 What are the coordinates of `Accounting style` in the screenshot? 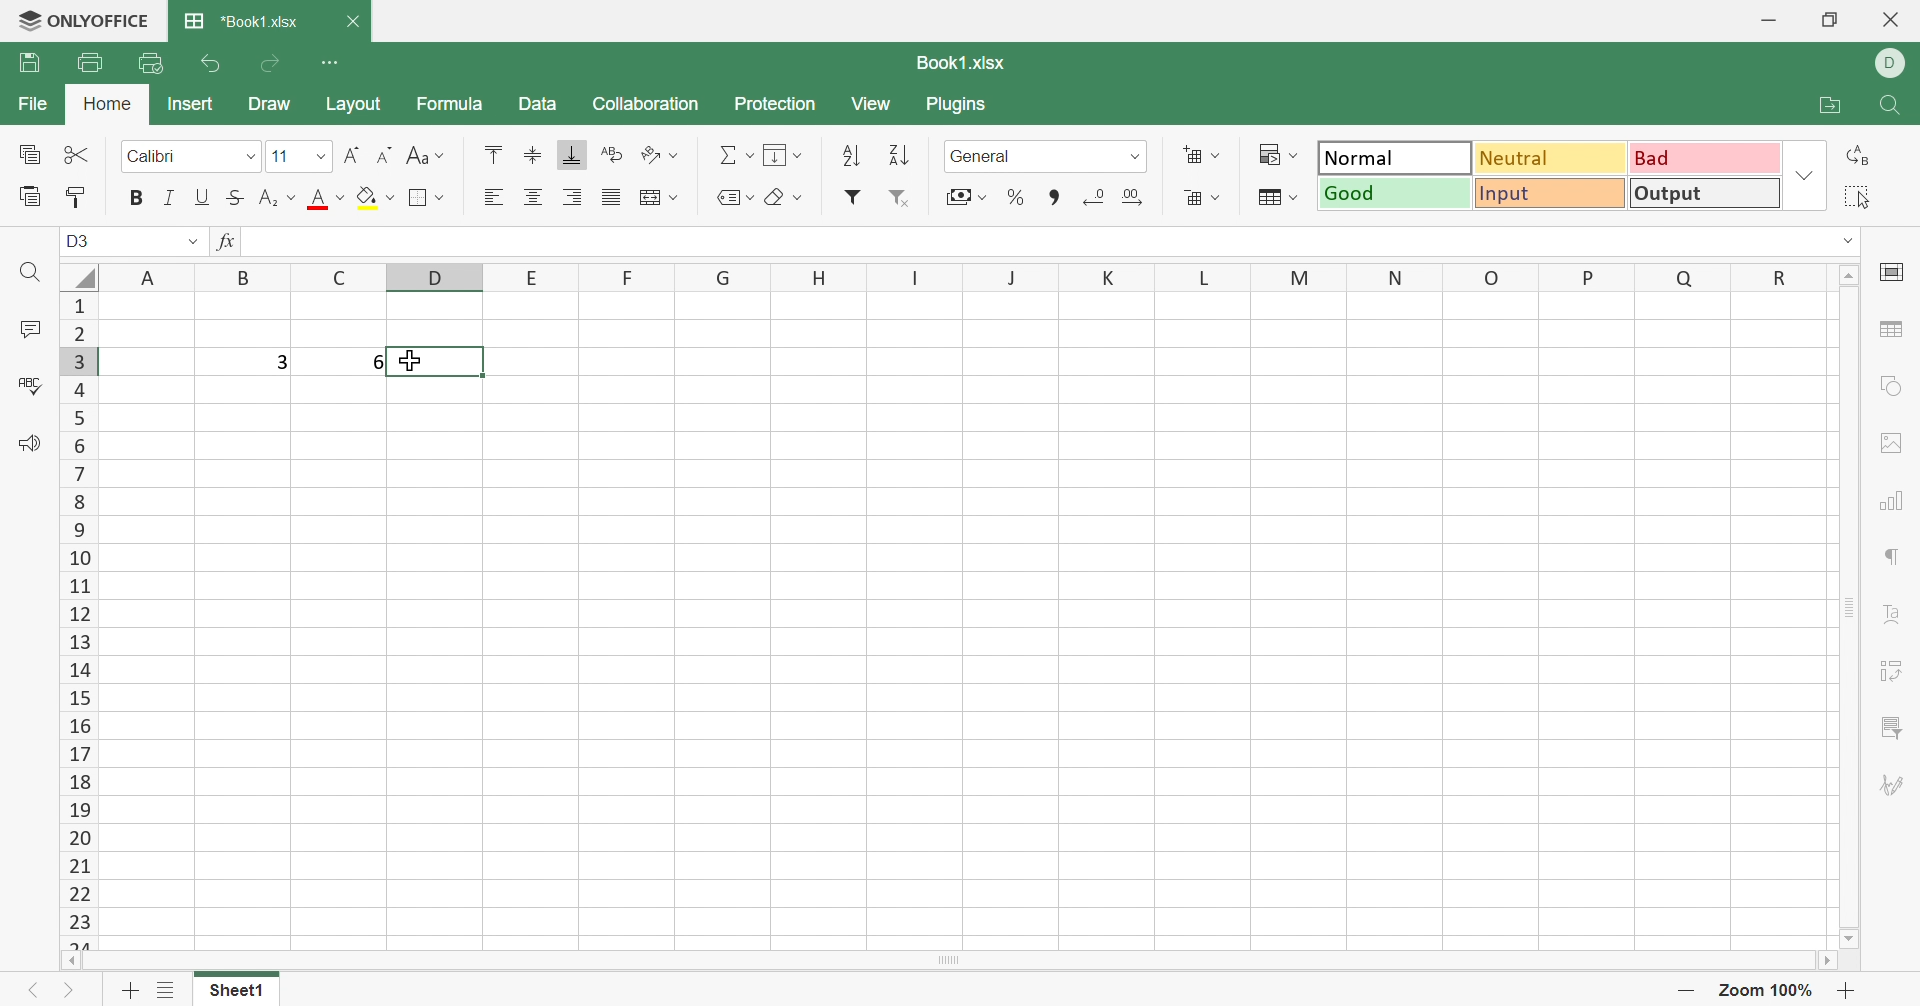 It's located at (967, 196).